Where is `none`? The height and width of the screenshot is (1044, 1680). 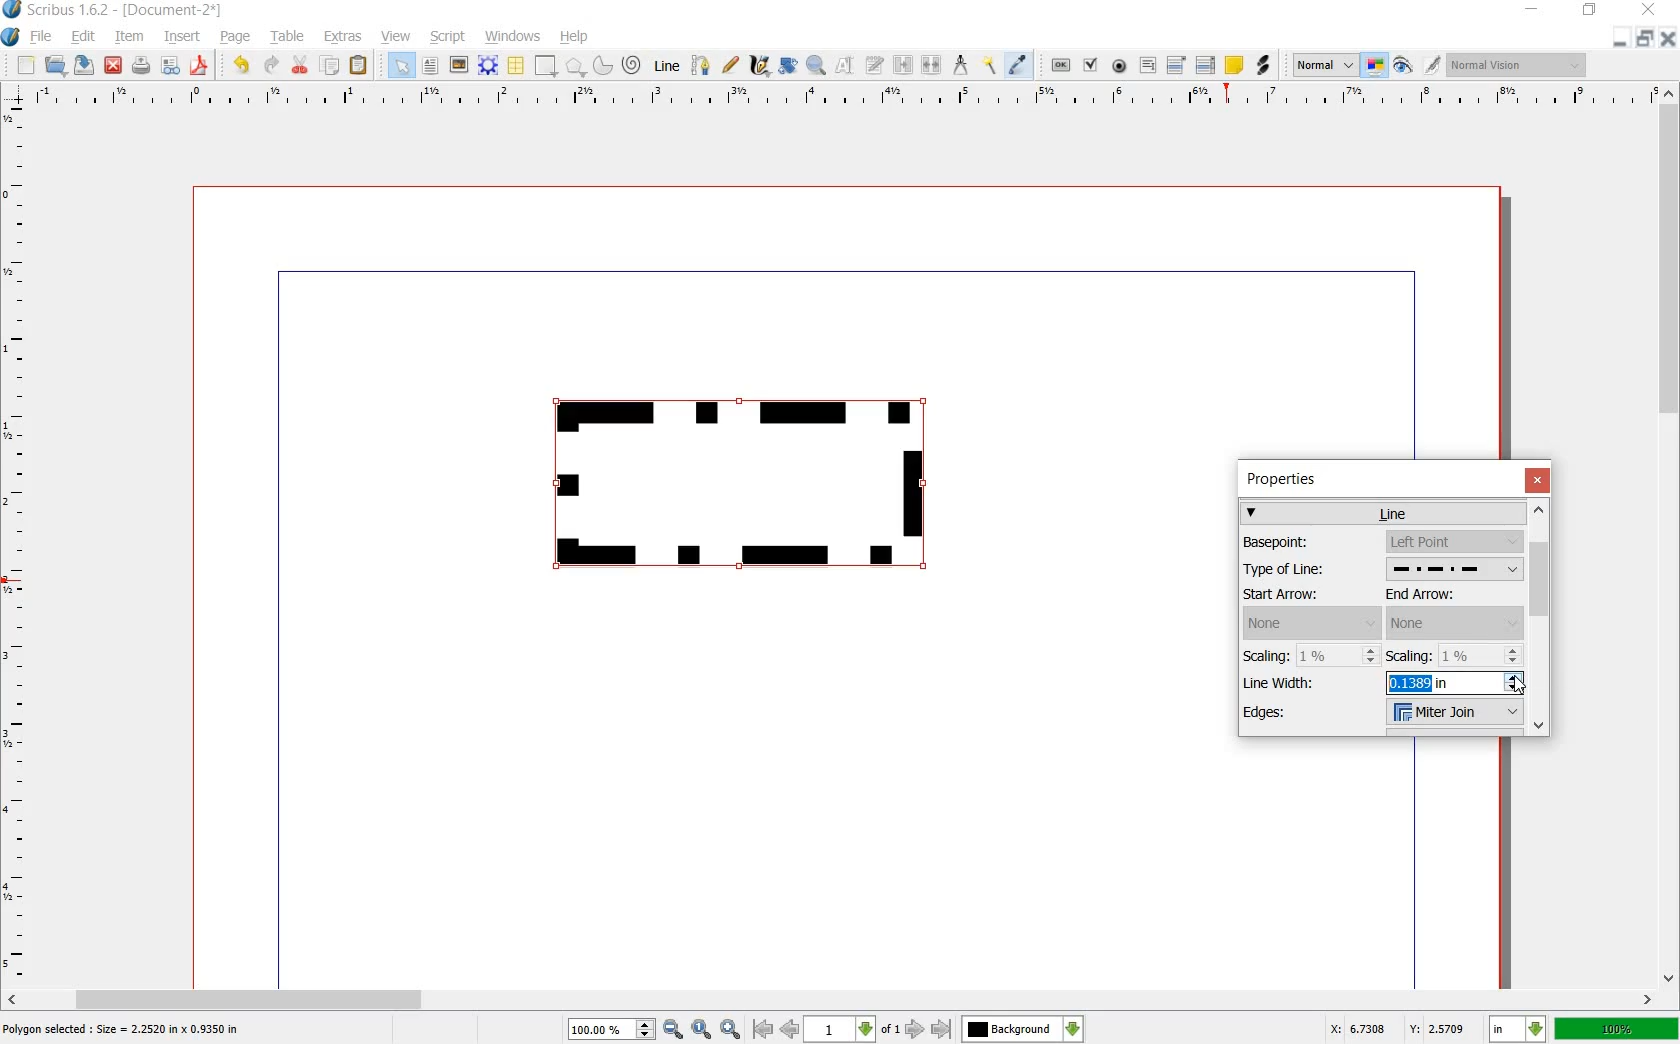 none is located at coordinates (1455, 623).